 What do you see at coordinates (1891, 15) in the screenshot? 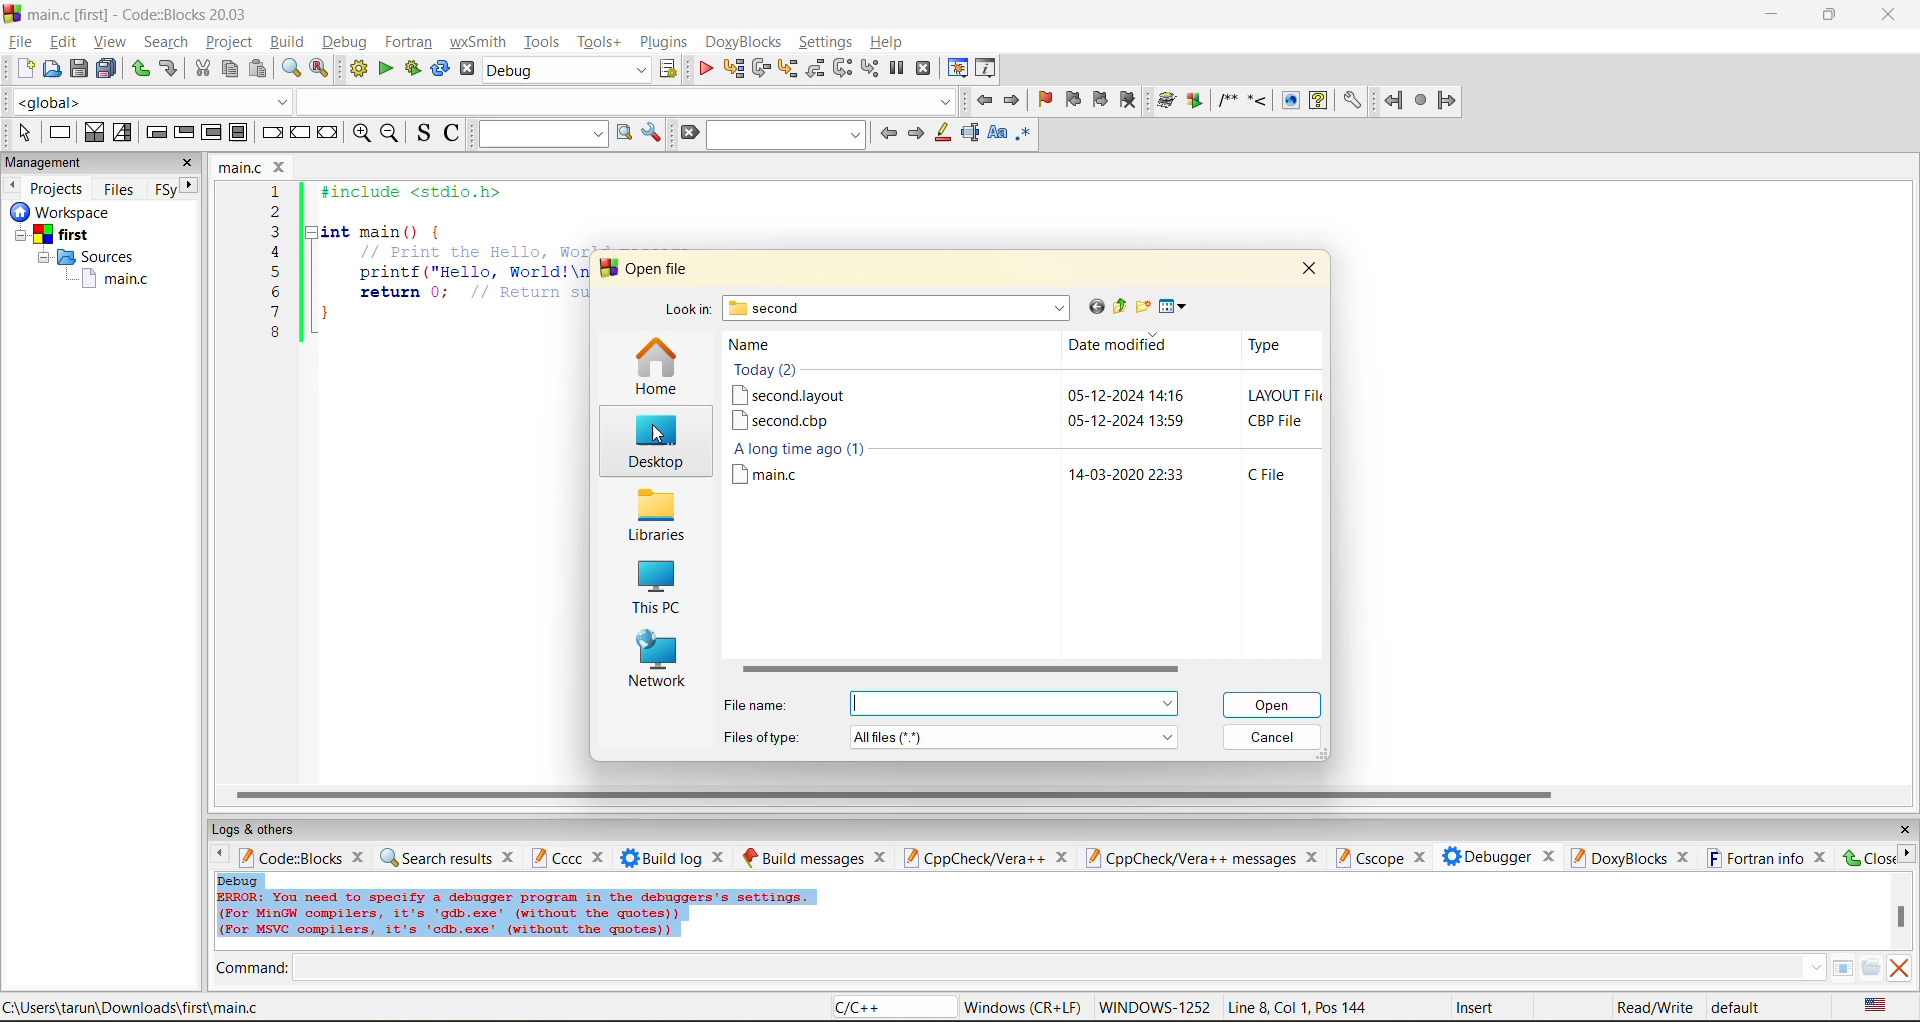
I see `close ` at bounding box center [1891, 15].